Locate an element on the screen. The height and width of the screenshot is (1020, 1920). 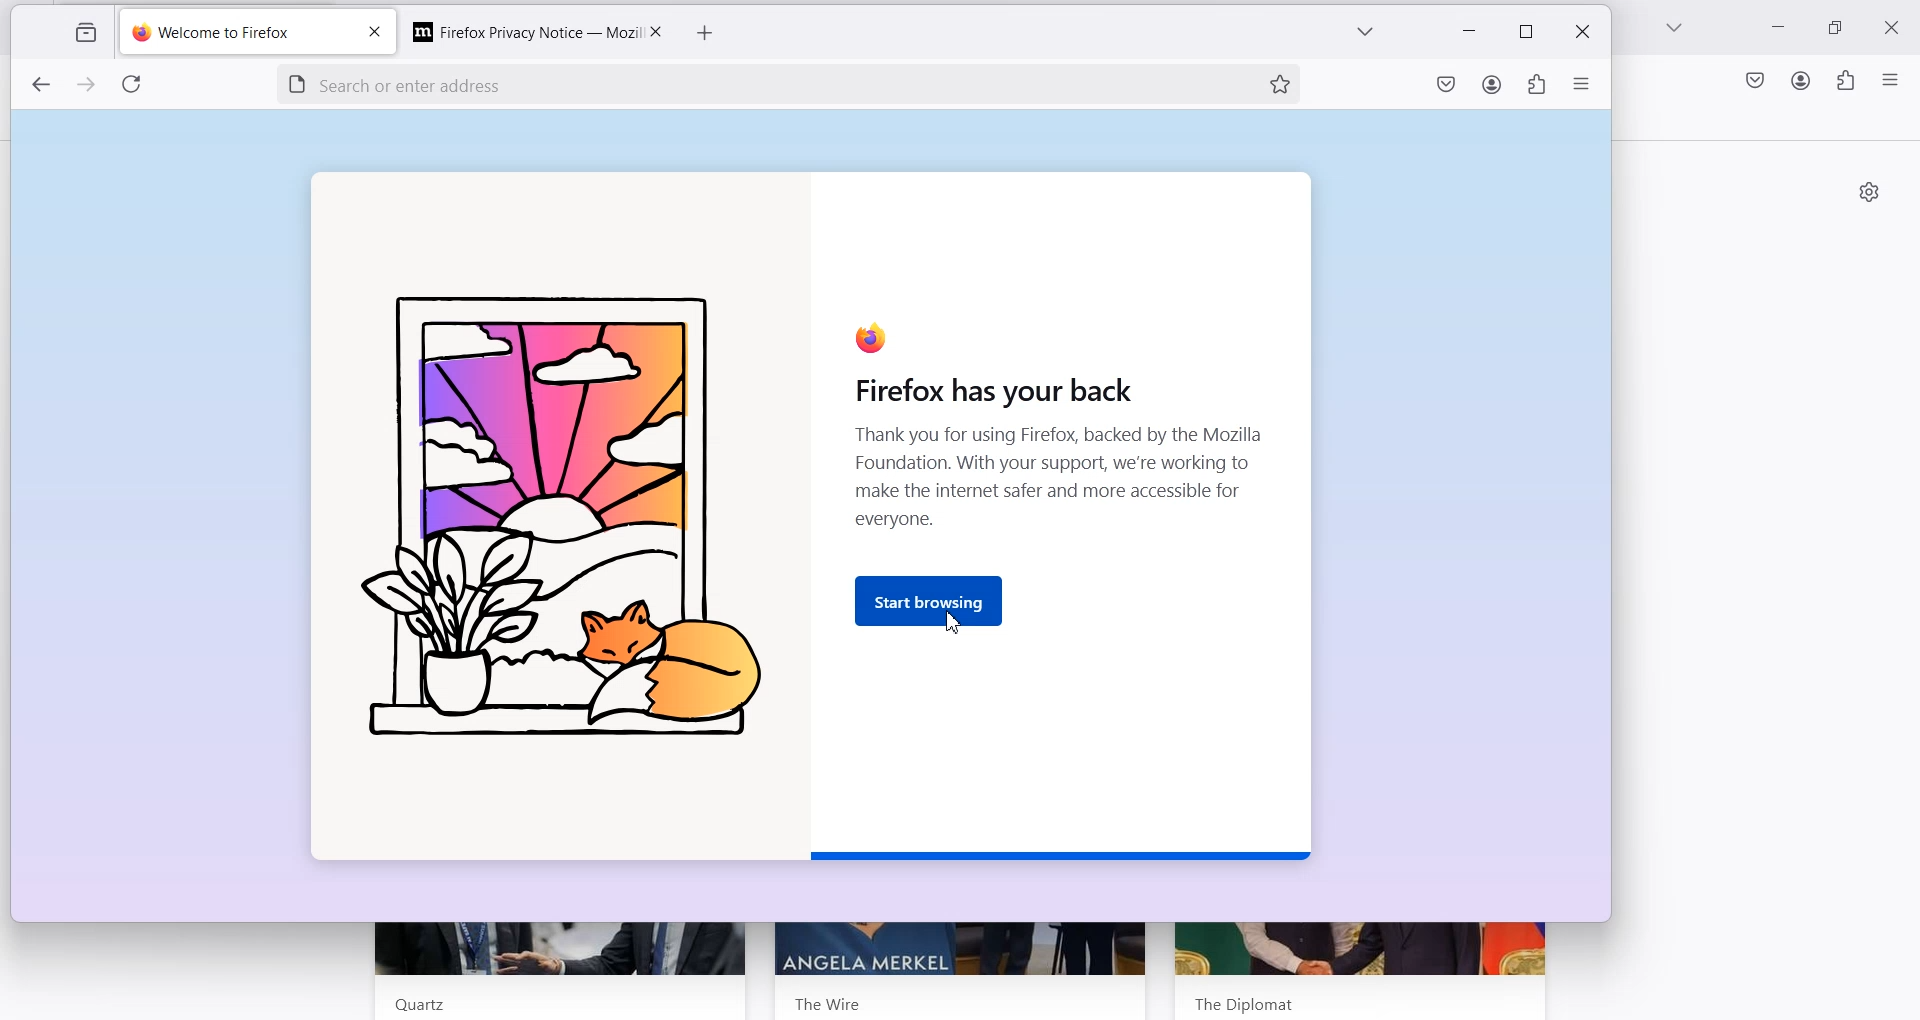
The Wire is located at coordinates (830, 1000).